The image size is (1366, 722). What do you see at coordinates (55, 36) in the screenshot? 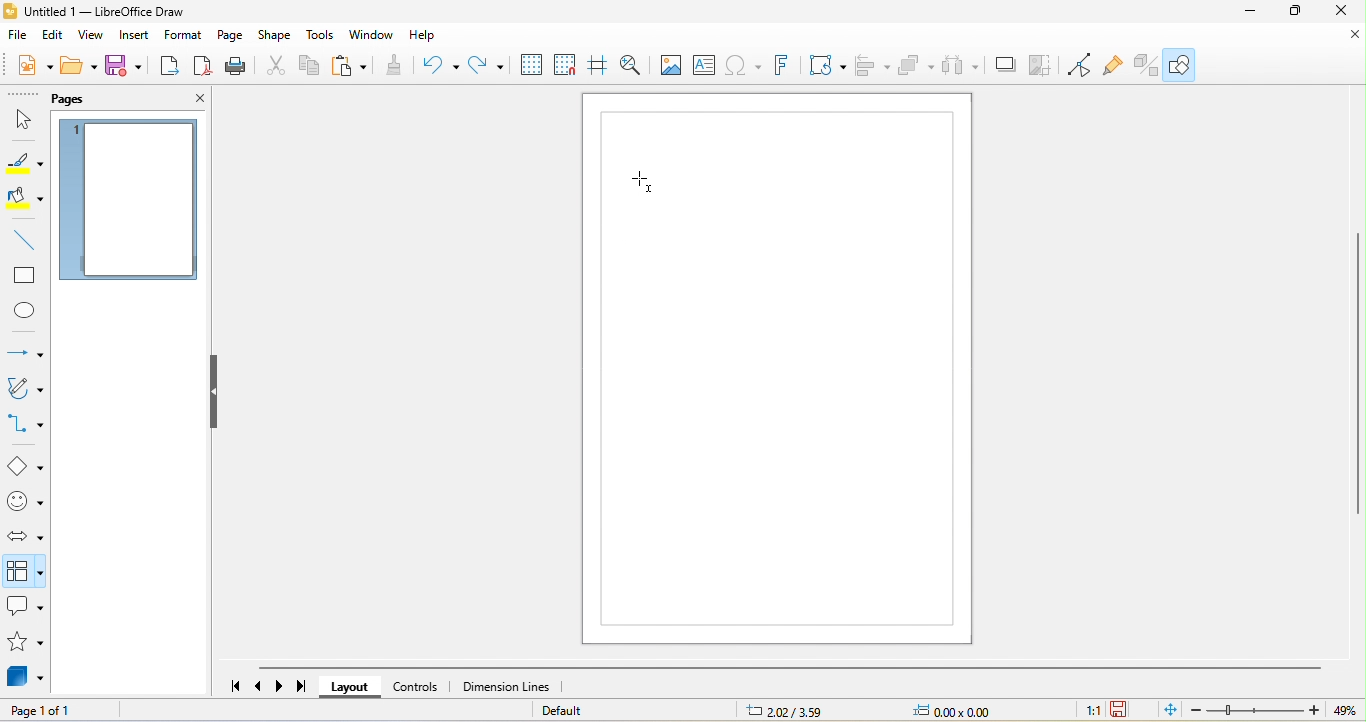
I see `edit` at bounding box center [55, 36].